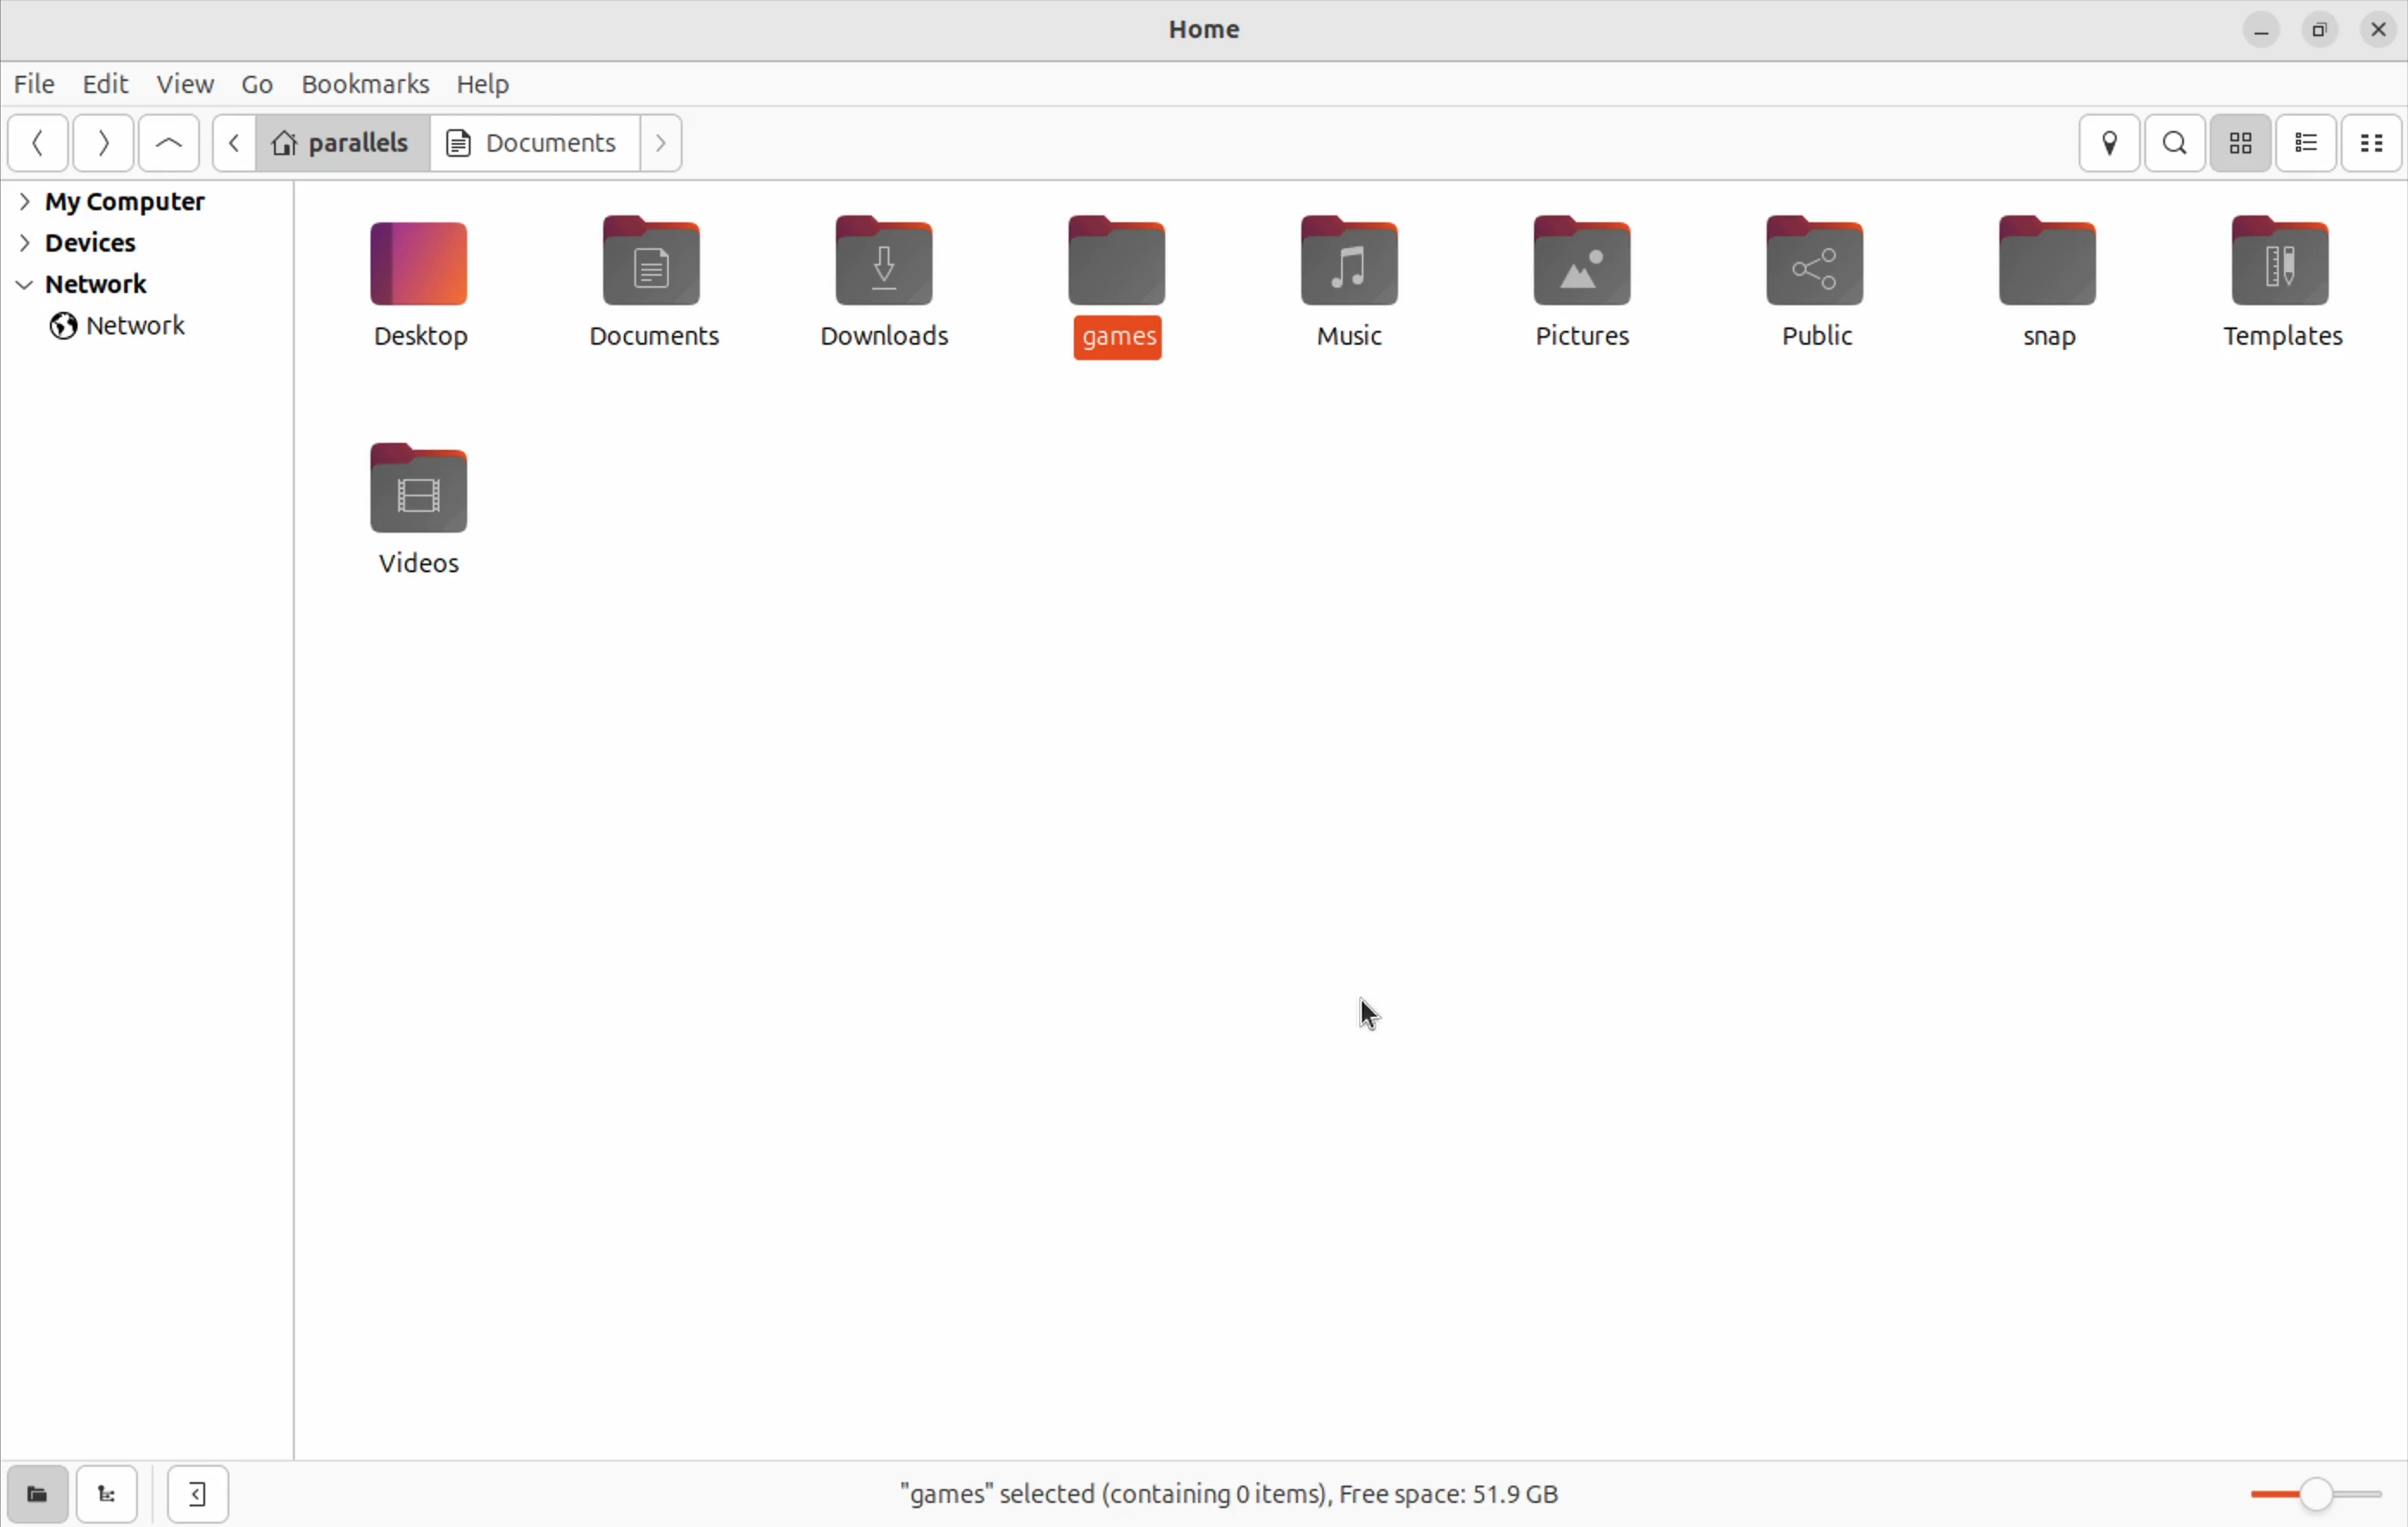  Describe the element at coordinates (1354, 275) in the screenshot. I see `music files` at that location.